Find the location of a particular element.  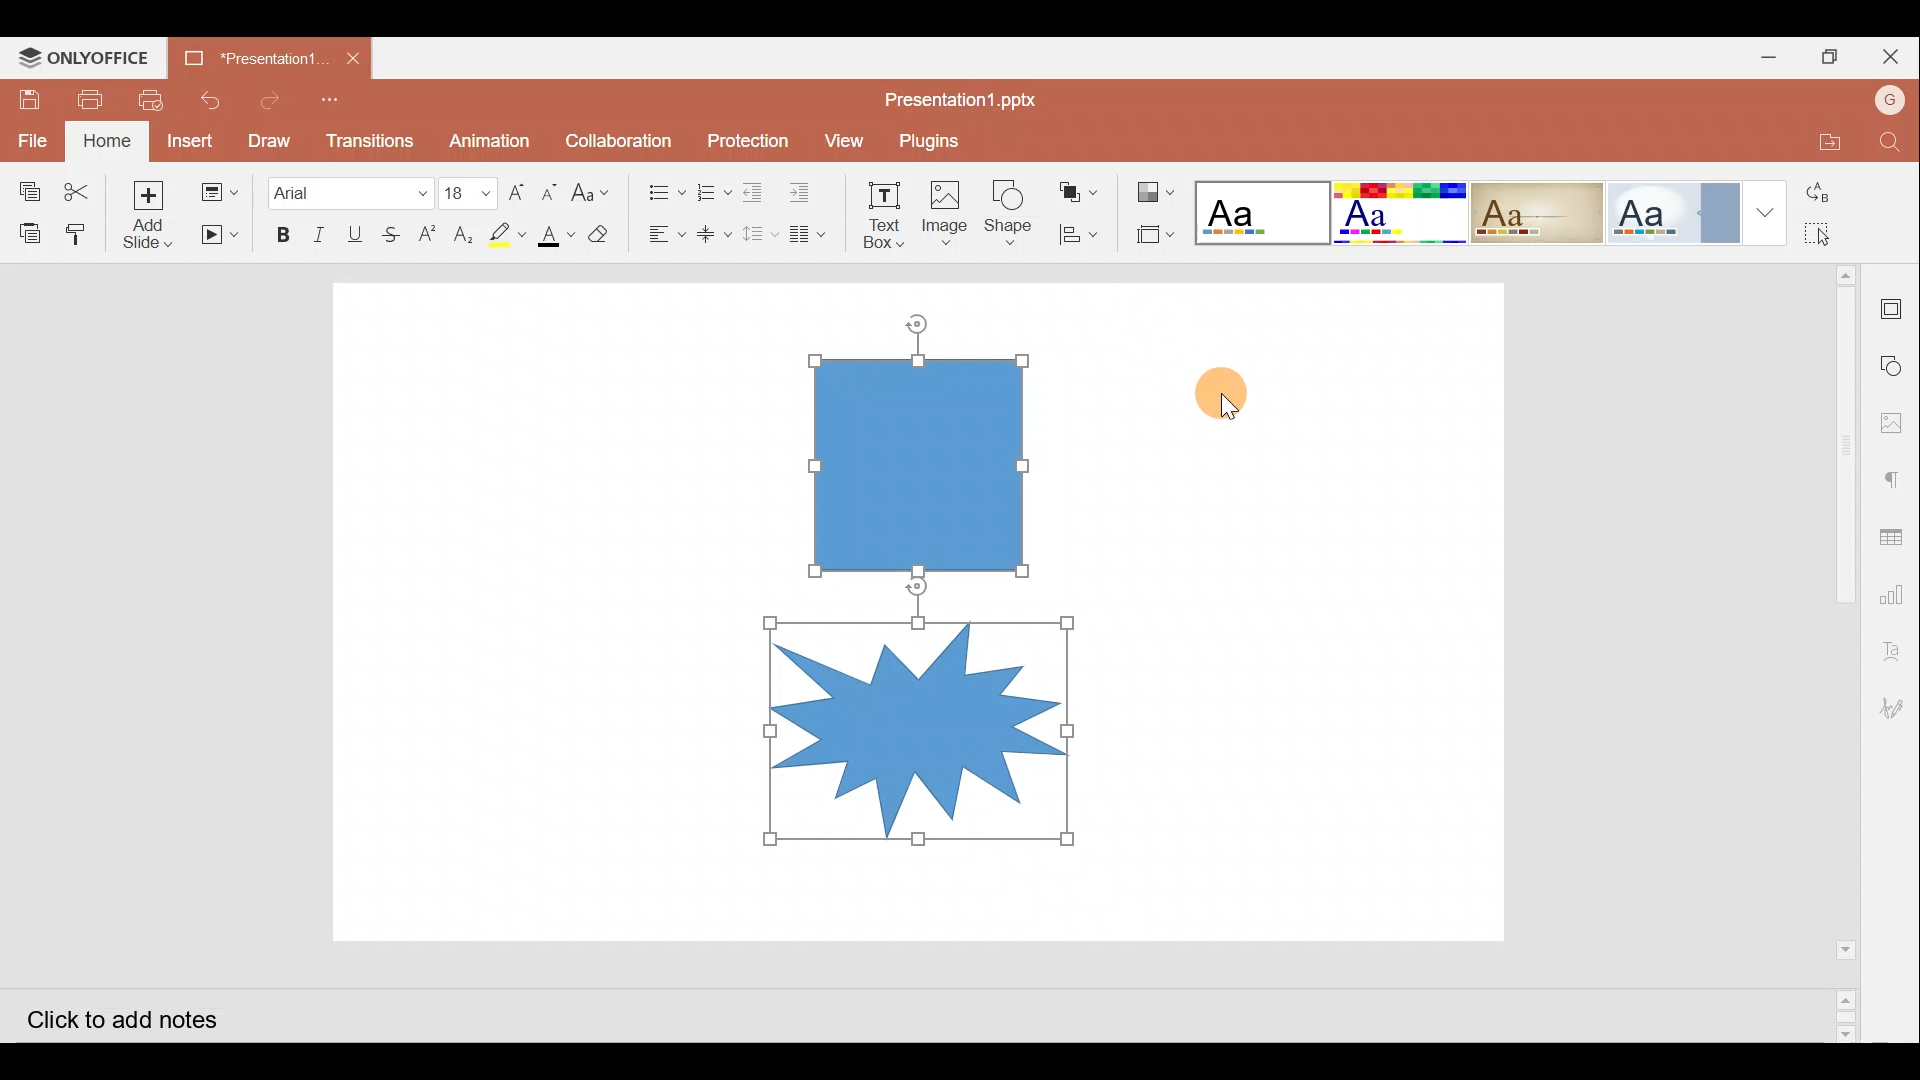

Presentation1. is located at coordinates (253, 56).